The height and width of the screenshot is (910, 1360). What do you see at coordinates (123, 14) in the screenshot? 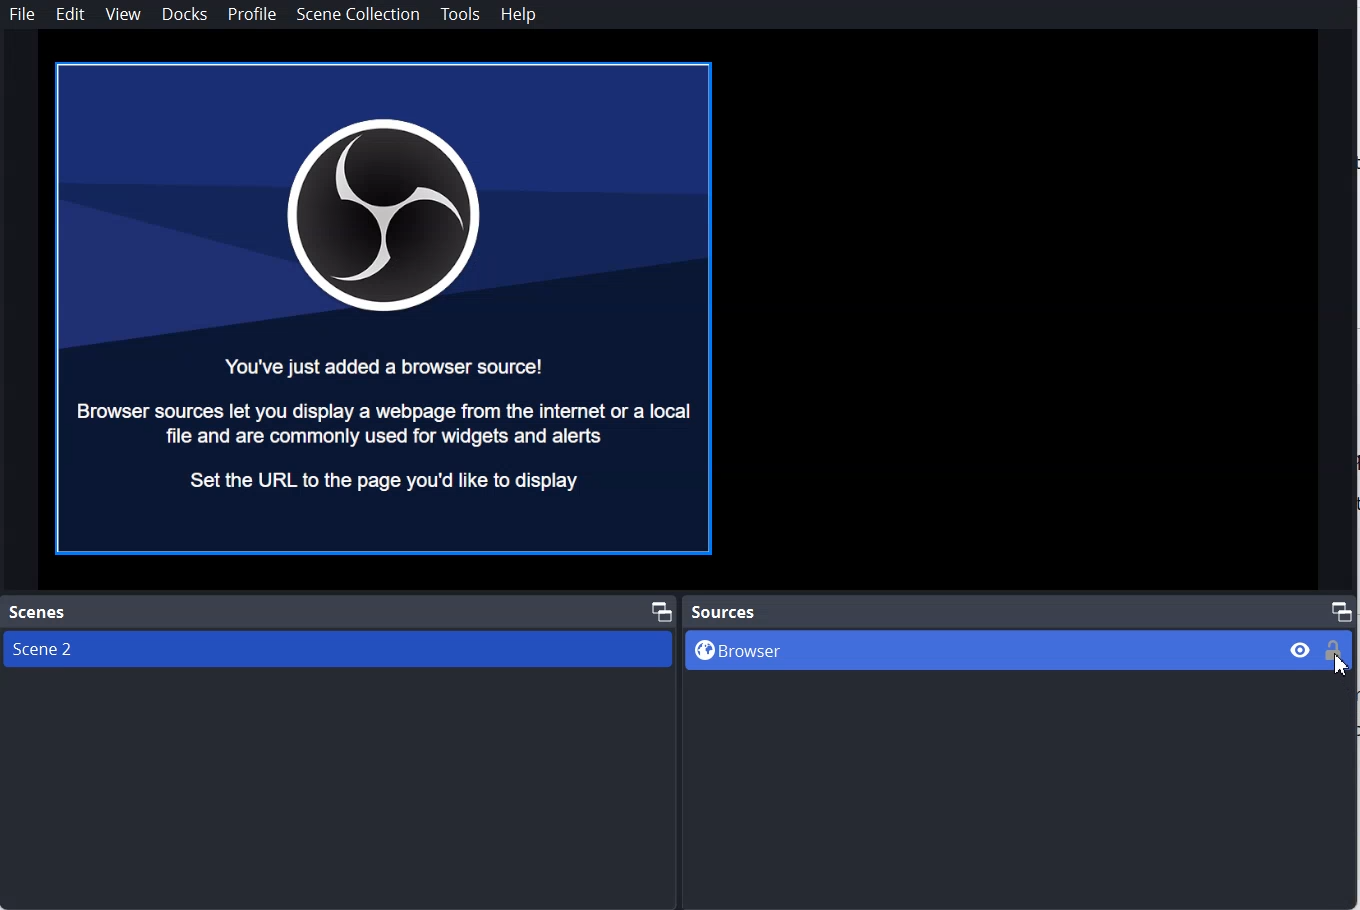
I see `View` at bounding box center [123, 14].